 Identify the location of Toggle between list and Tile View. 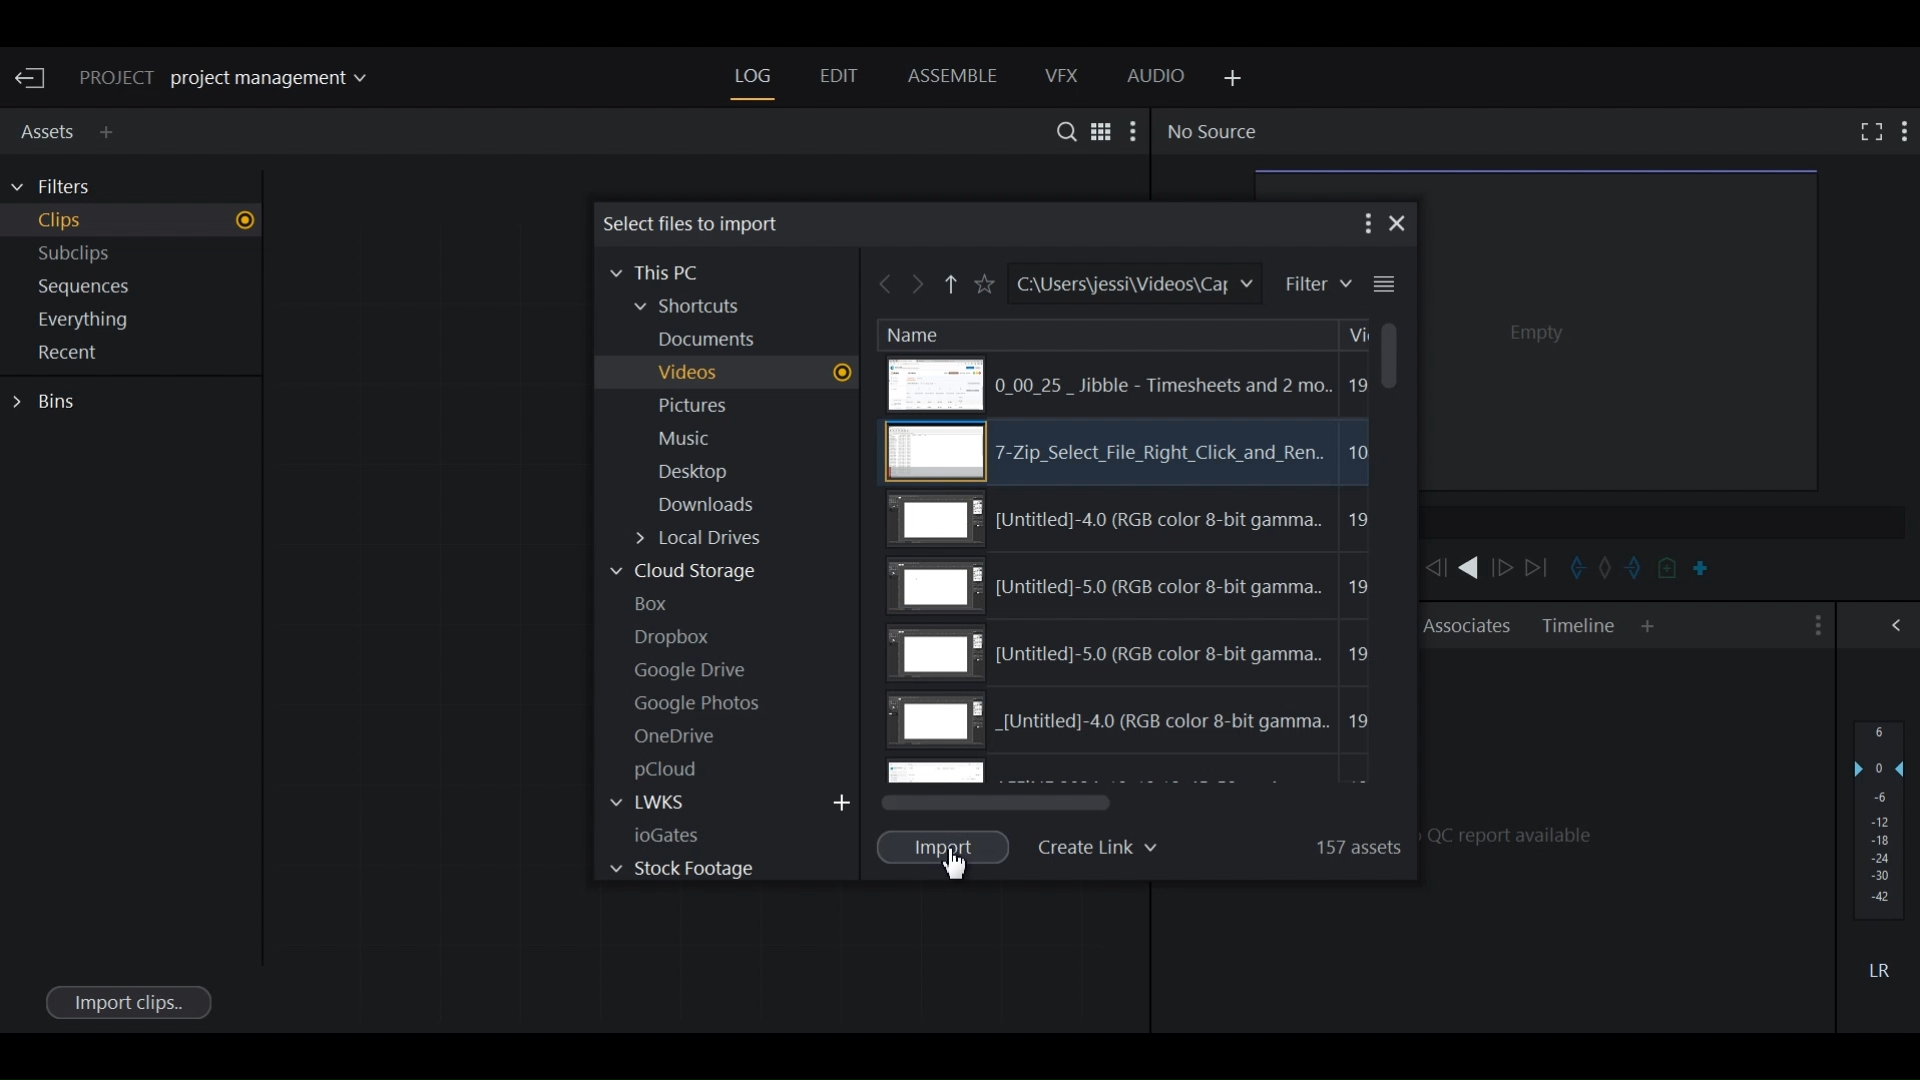
(1099, 130).